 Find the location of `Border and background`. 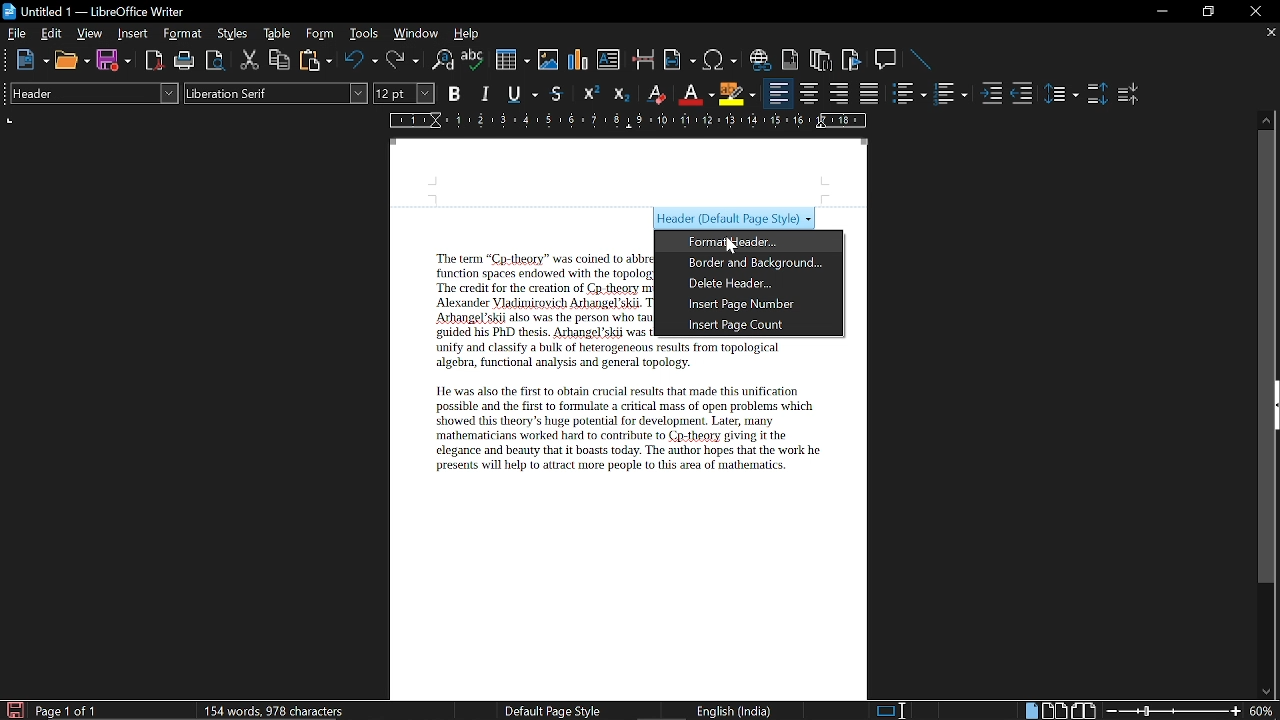

Border and background is located at coordinates (755, 264).